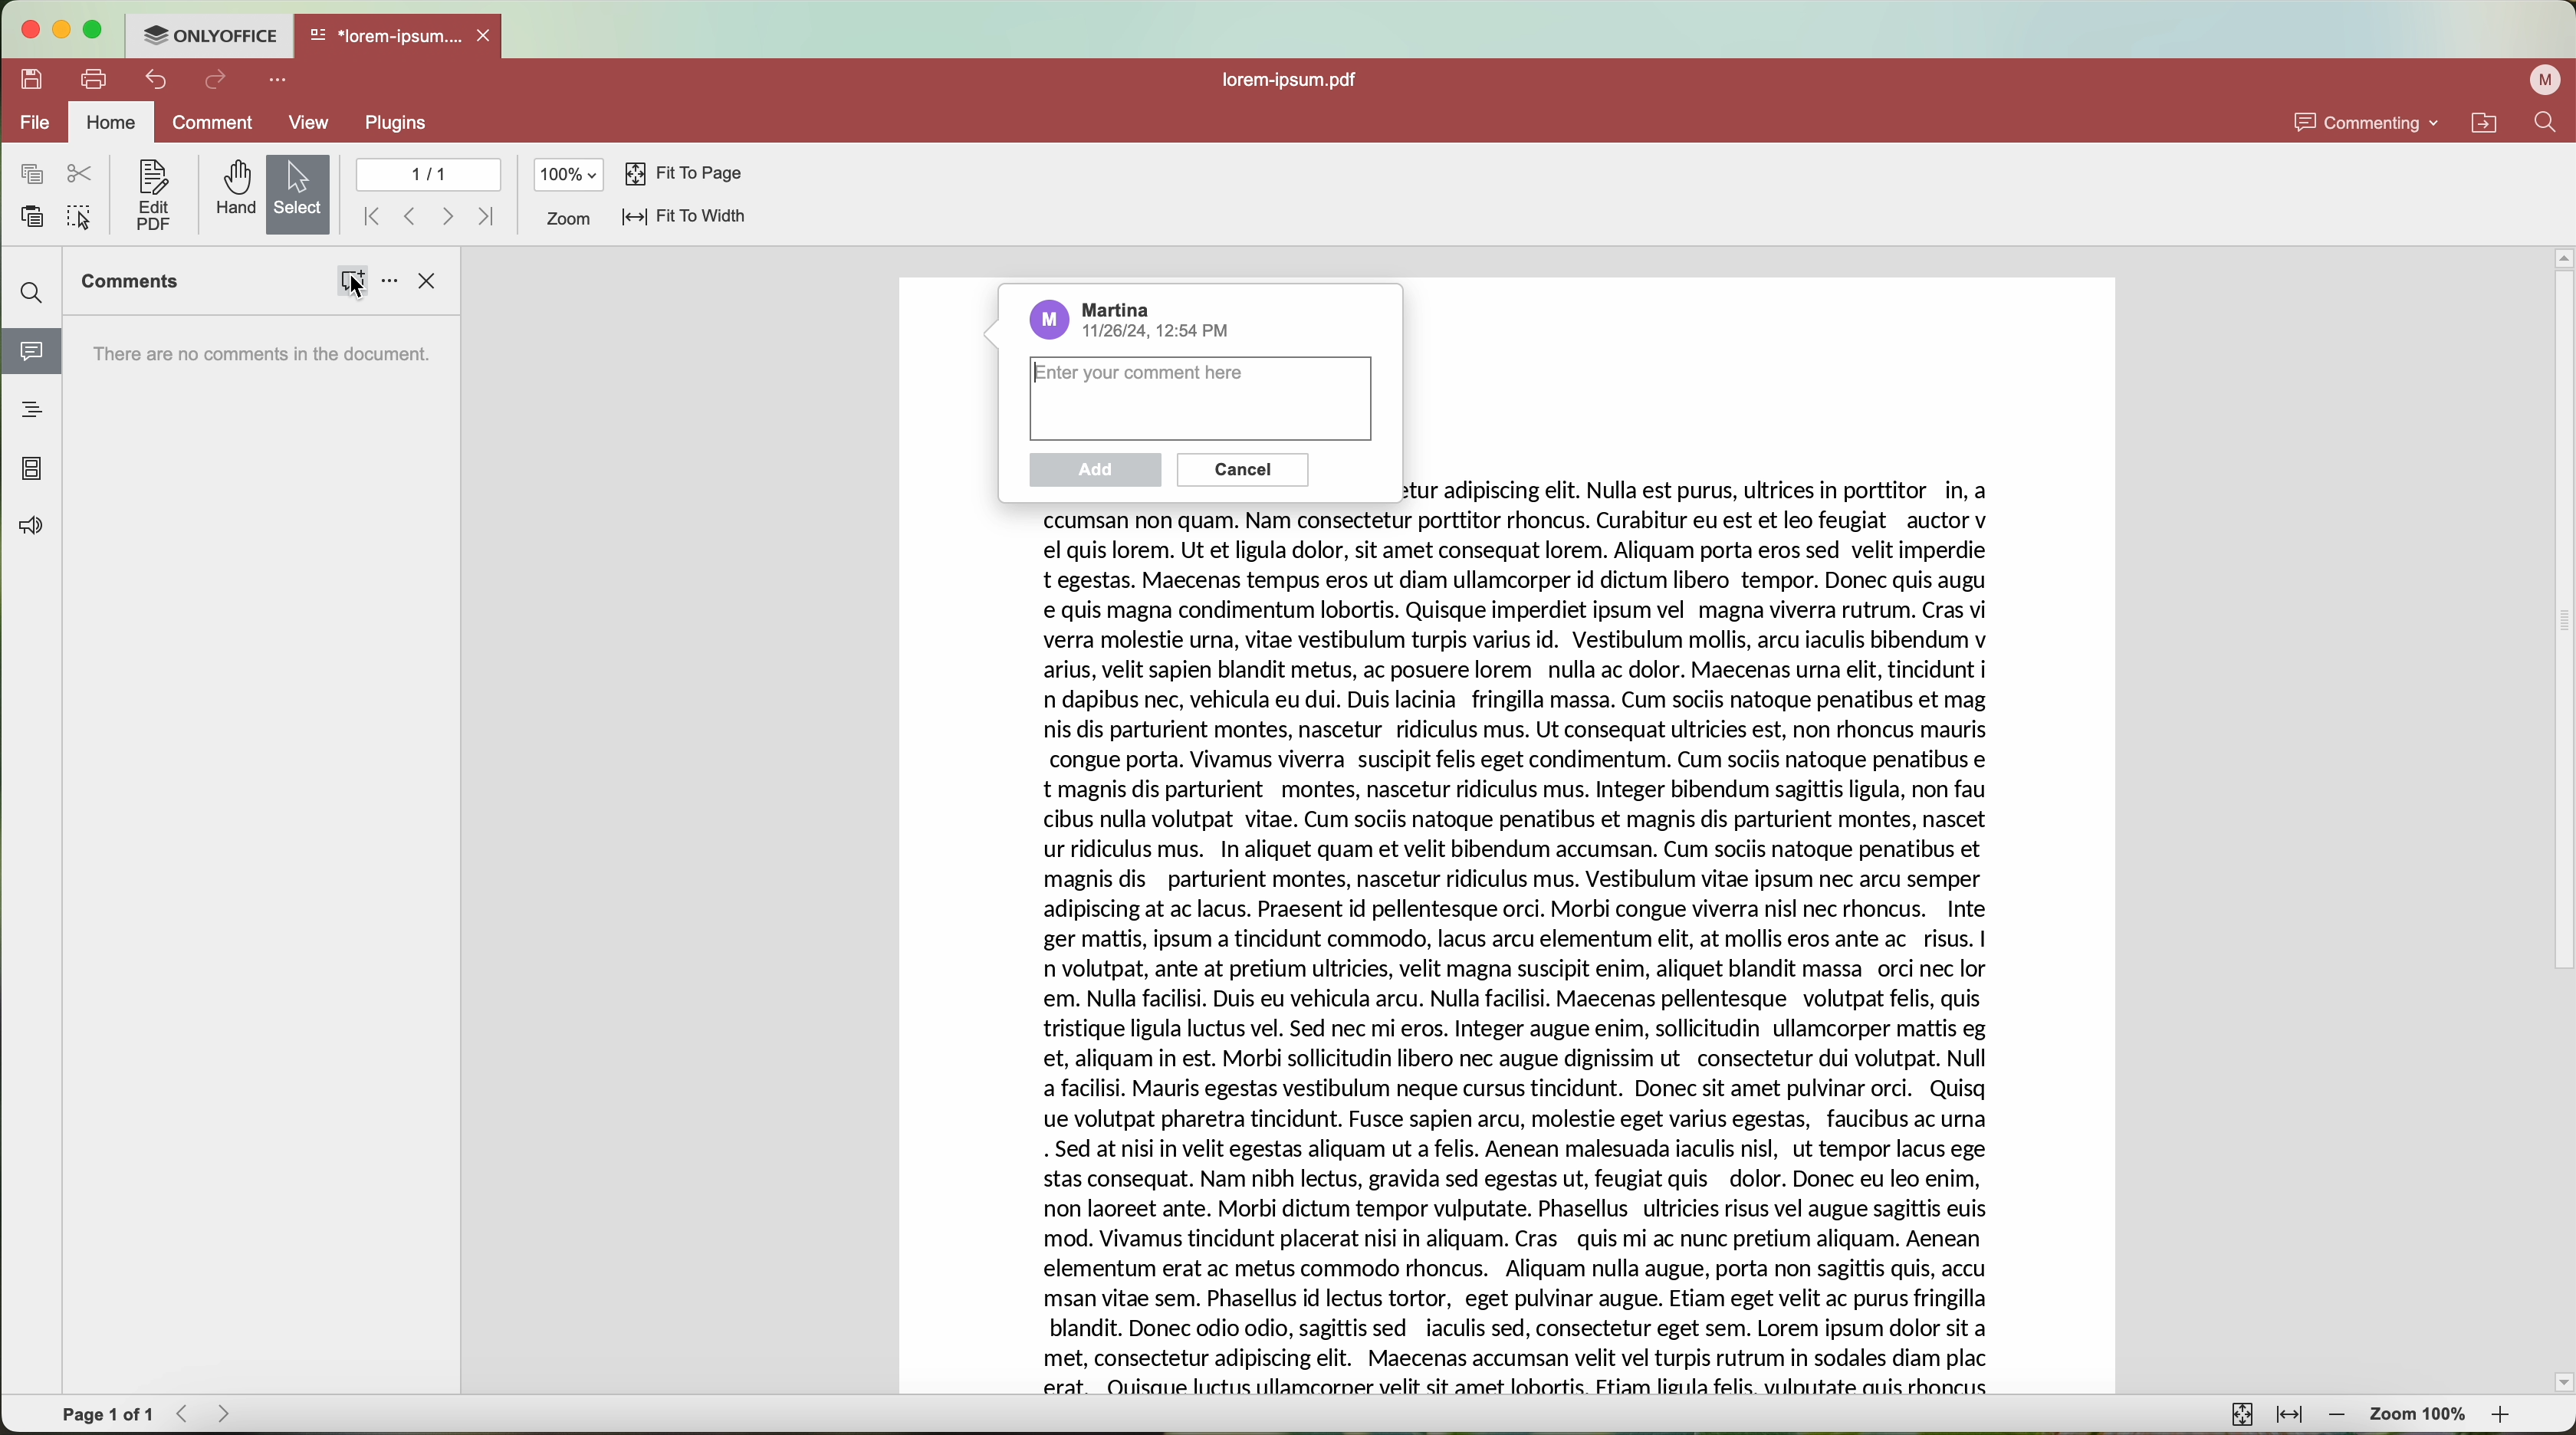  What do you see at coordinates (111, 121) in the screenshot?
I see `home` at bounding box center [111, 121].